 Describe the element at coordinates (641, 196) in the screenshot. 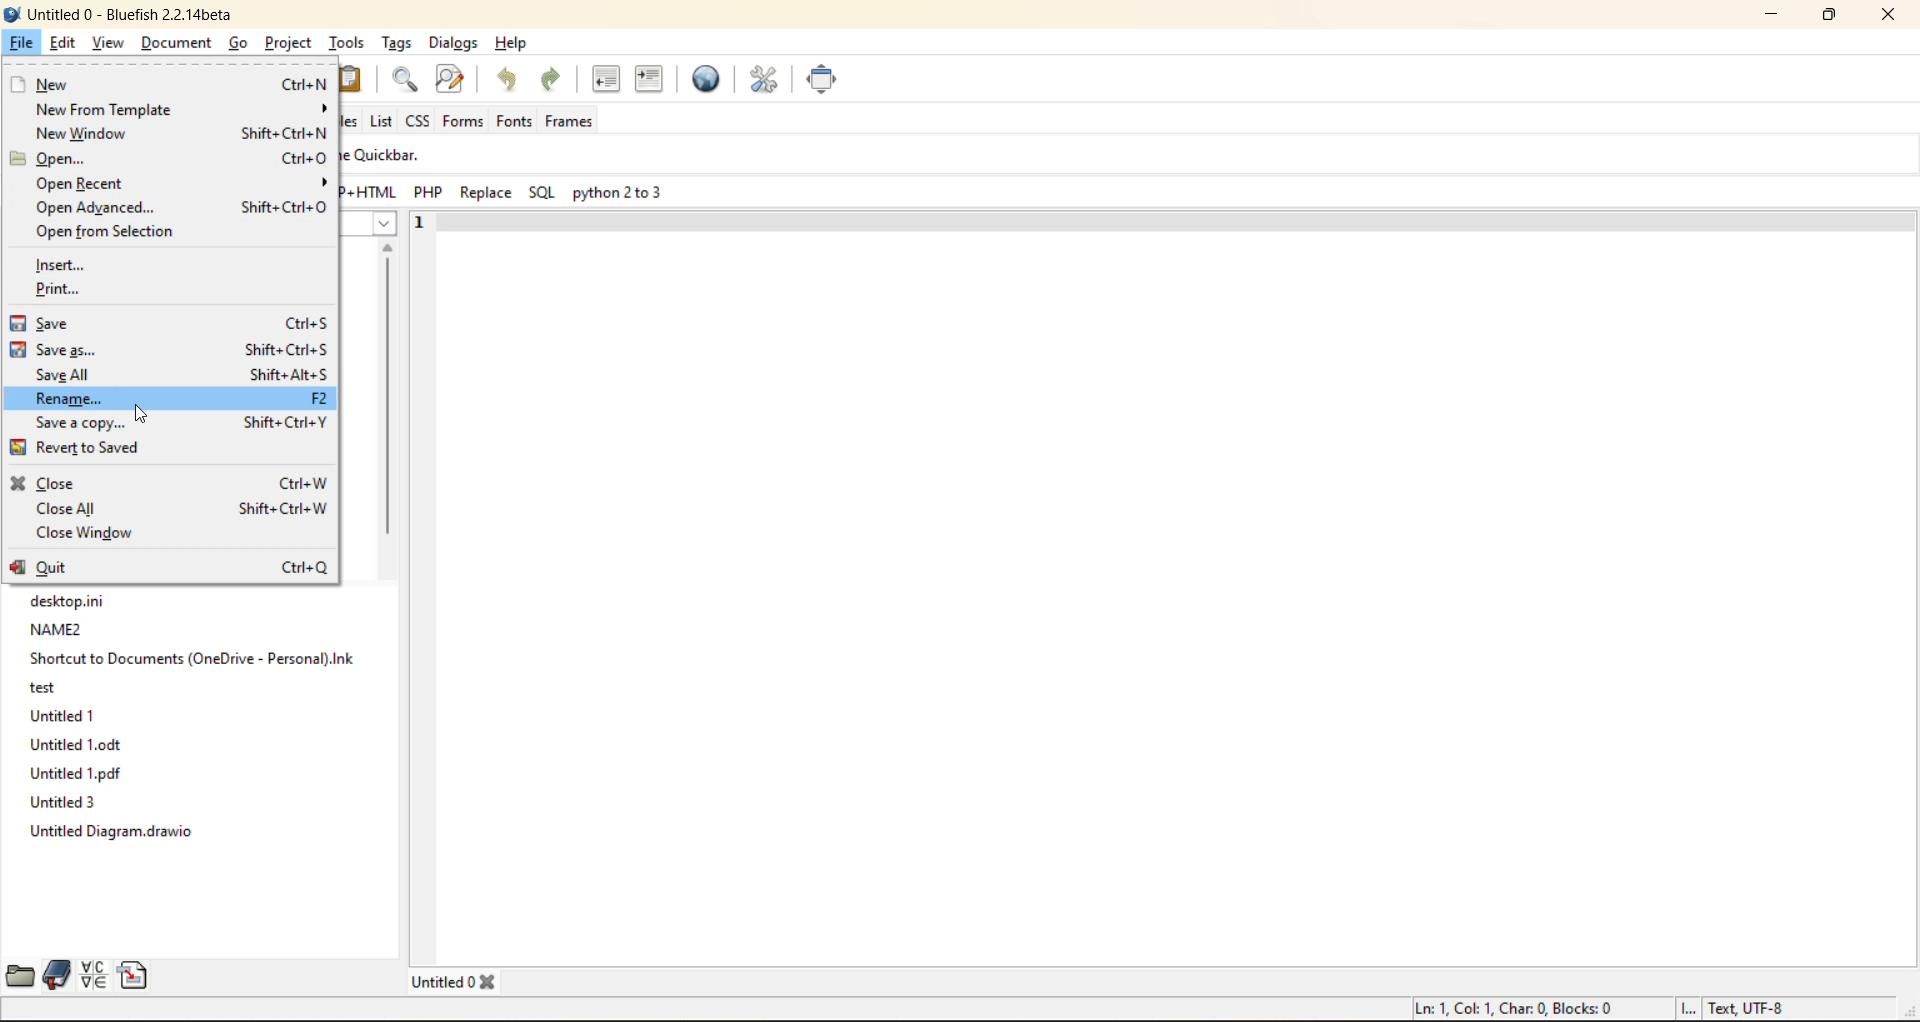

I see `pyhon 2 to 3` at that location.